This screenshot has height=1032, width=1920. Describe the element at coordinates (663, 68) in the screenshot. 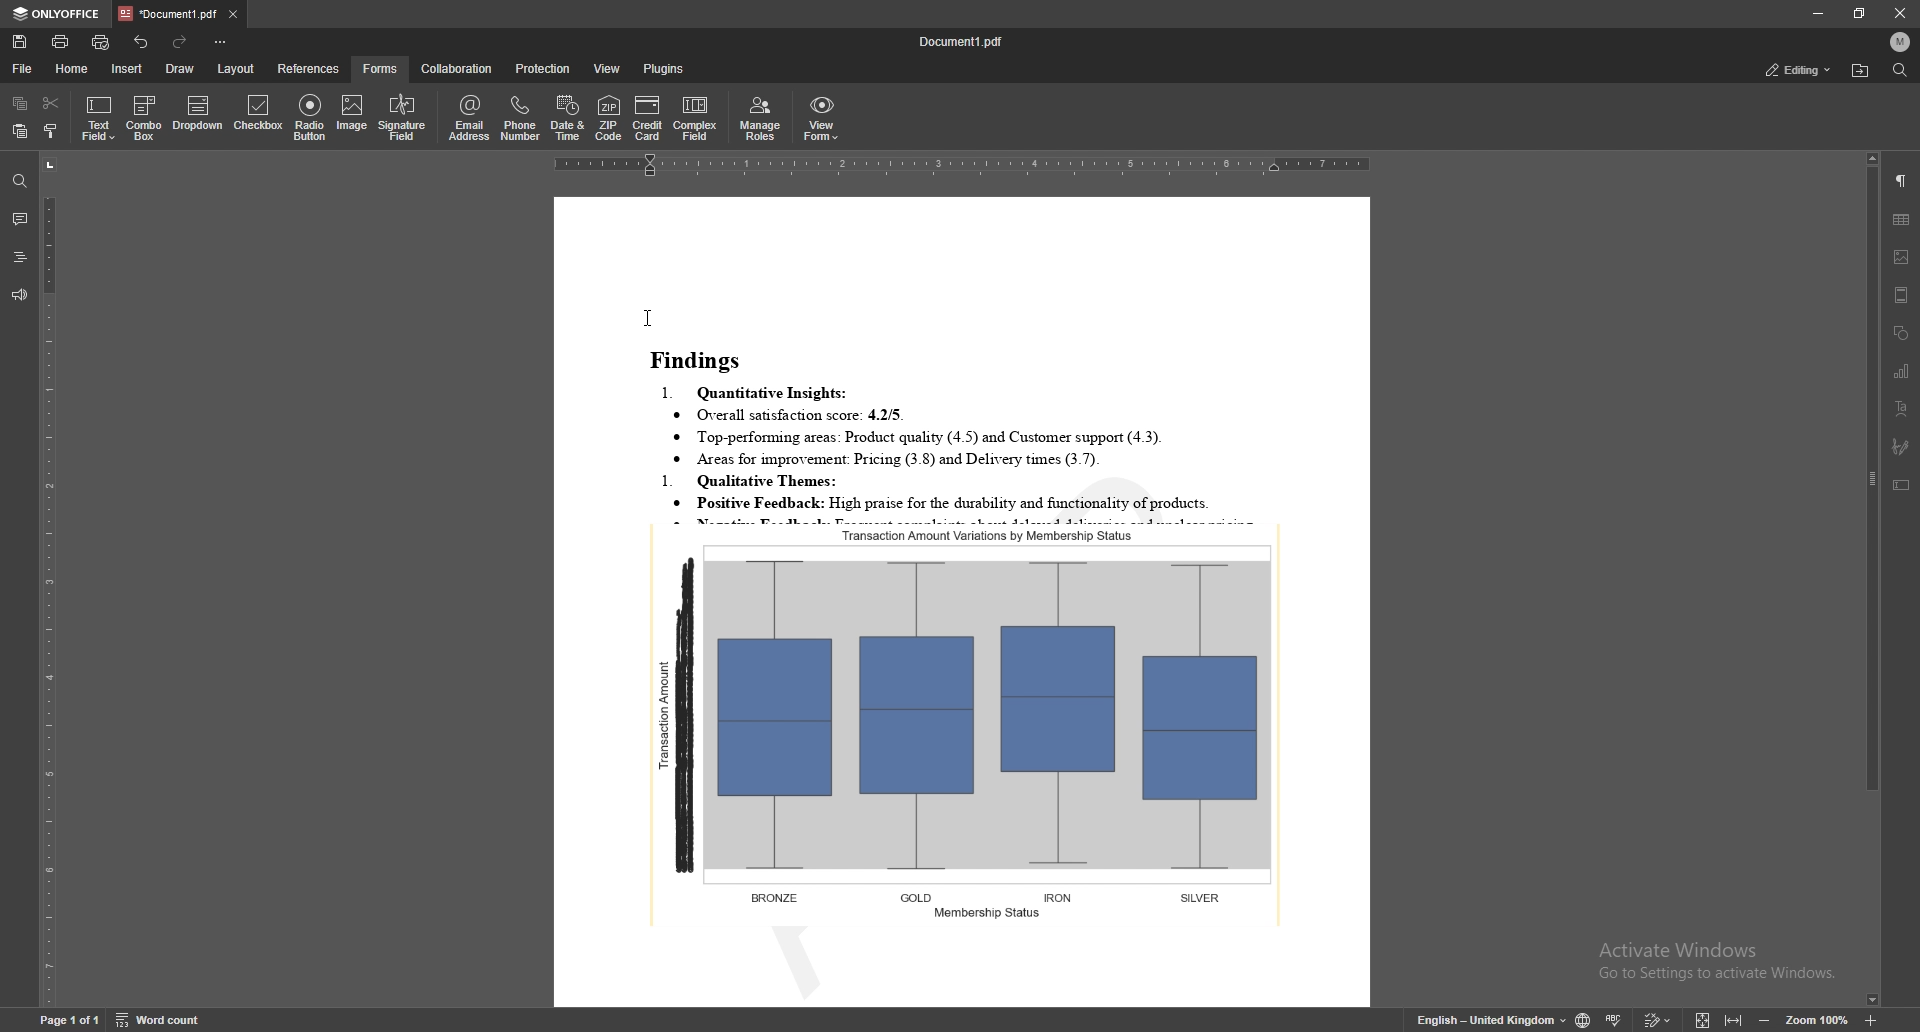

I see `plugins` at that location.